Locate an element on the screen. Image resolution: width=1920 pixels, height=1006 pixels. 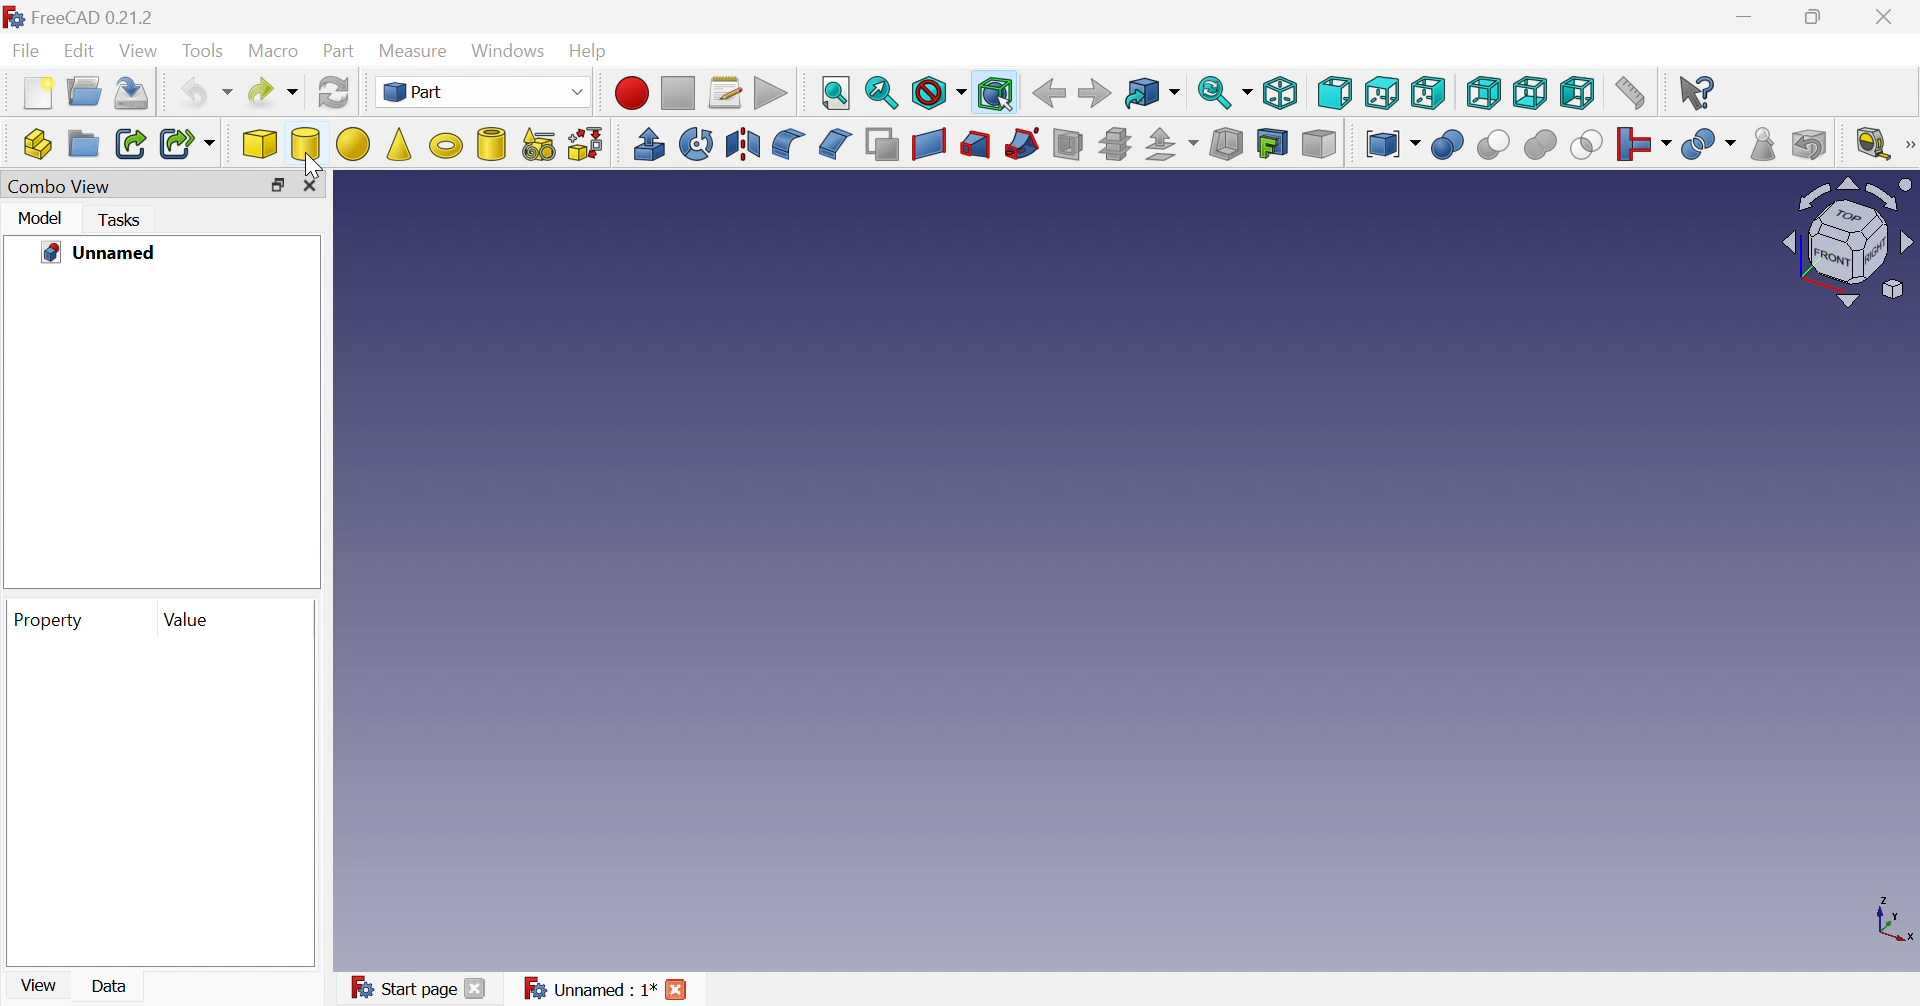
Cylinder is located at coordinates (305, 144).